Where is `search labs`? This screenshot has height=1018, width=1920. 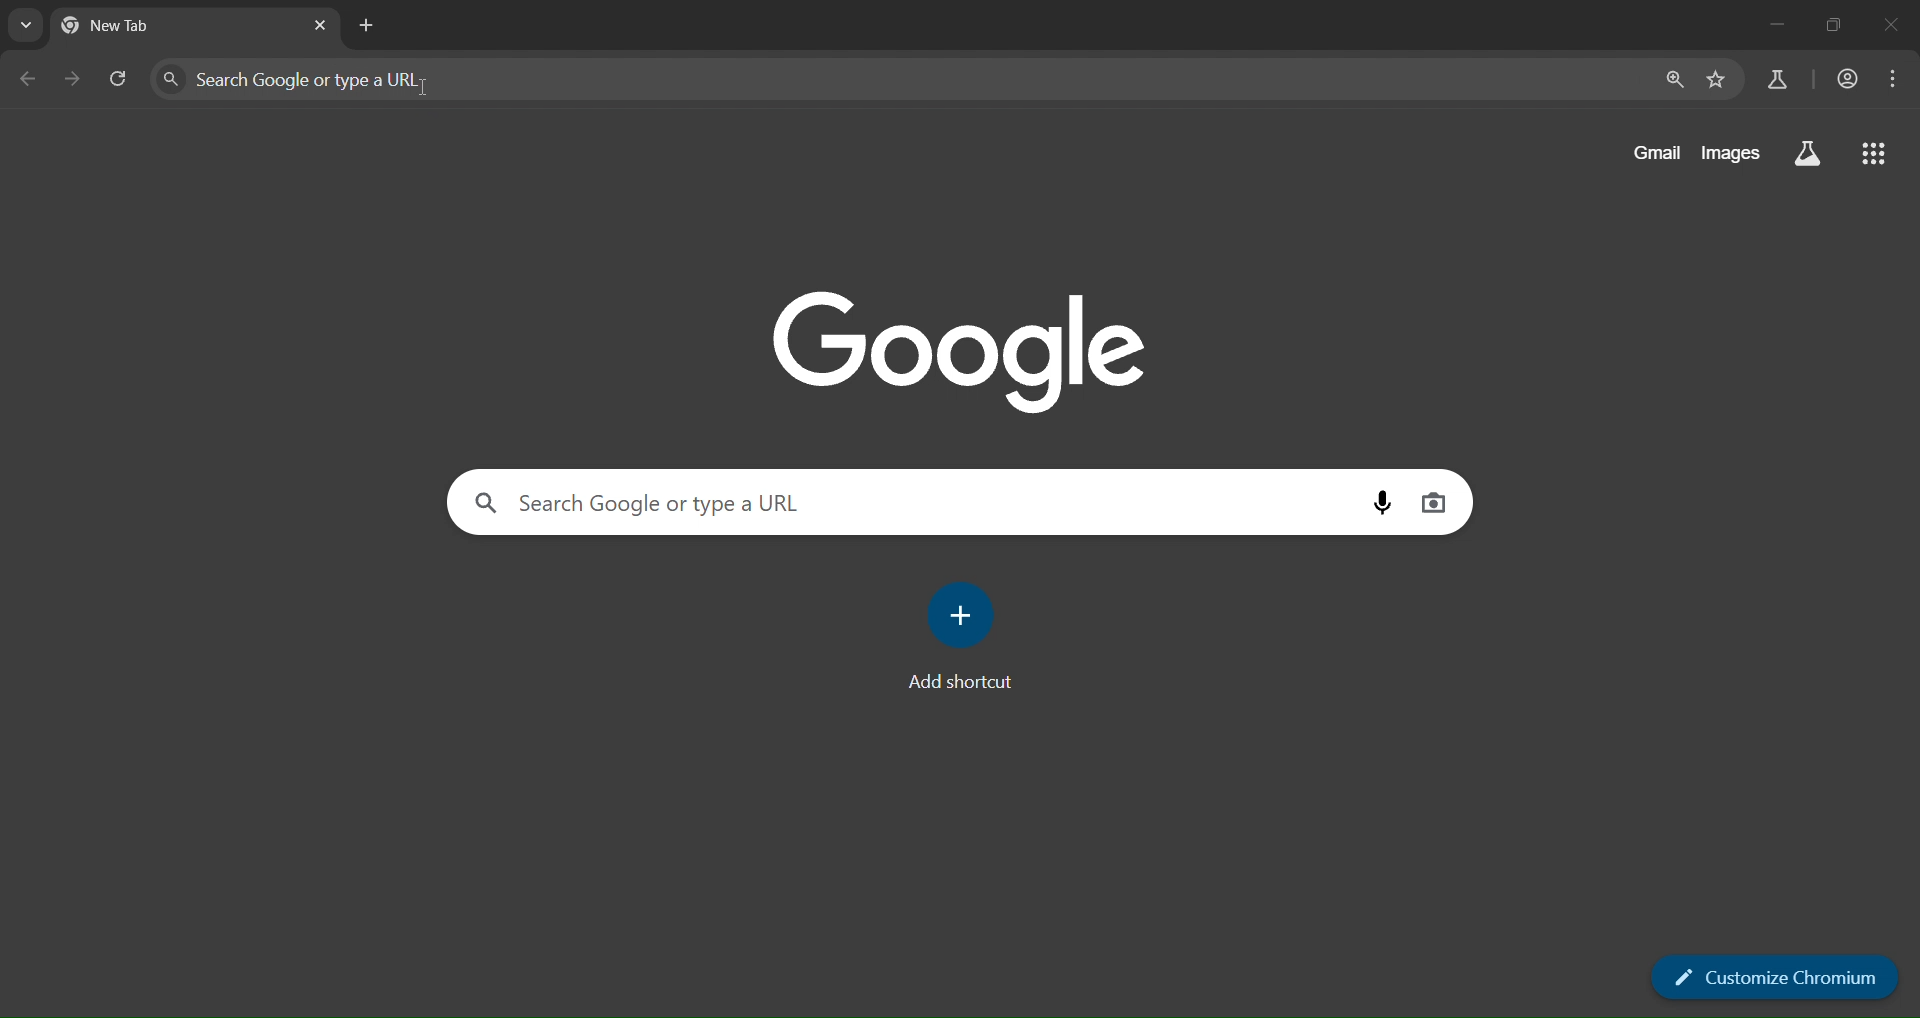 search labs is located at coordinates (1780, 79).